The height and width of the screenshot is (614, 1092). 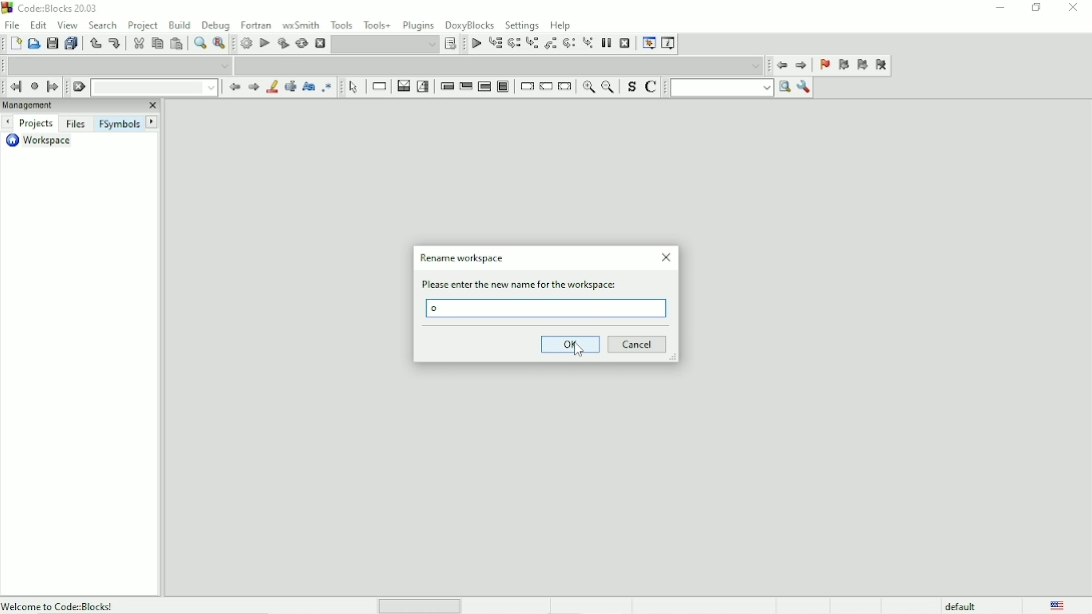 What do you see at coordinates (803, 87) in the screenshot?
I see `Show options window` at bounding box center [803, 87].